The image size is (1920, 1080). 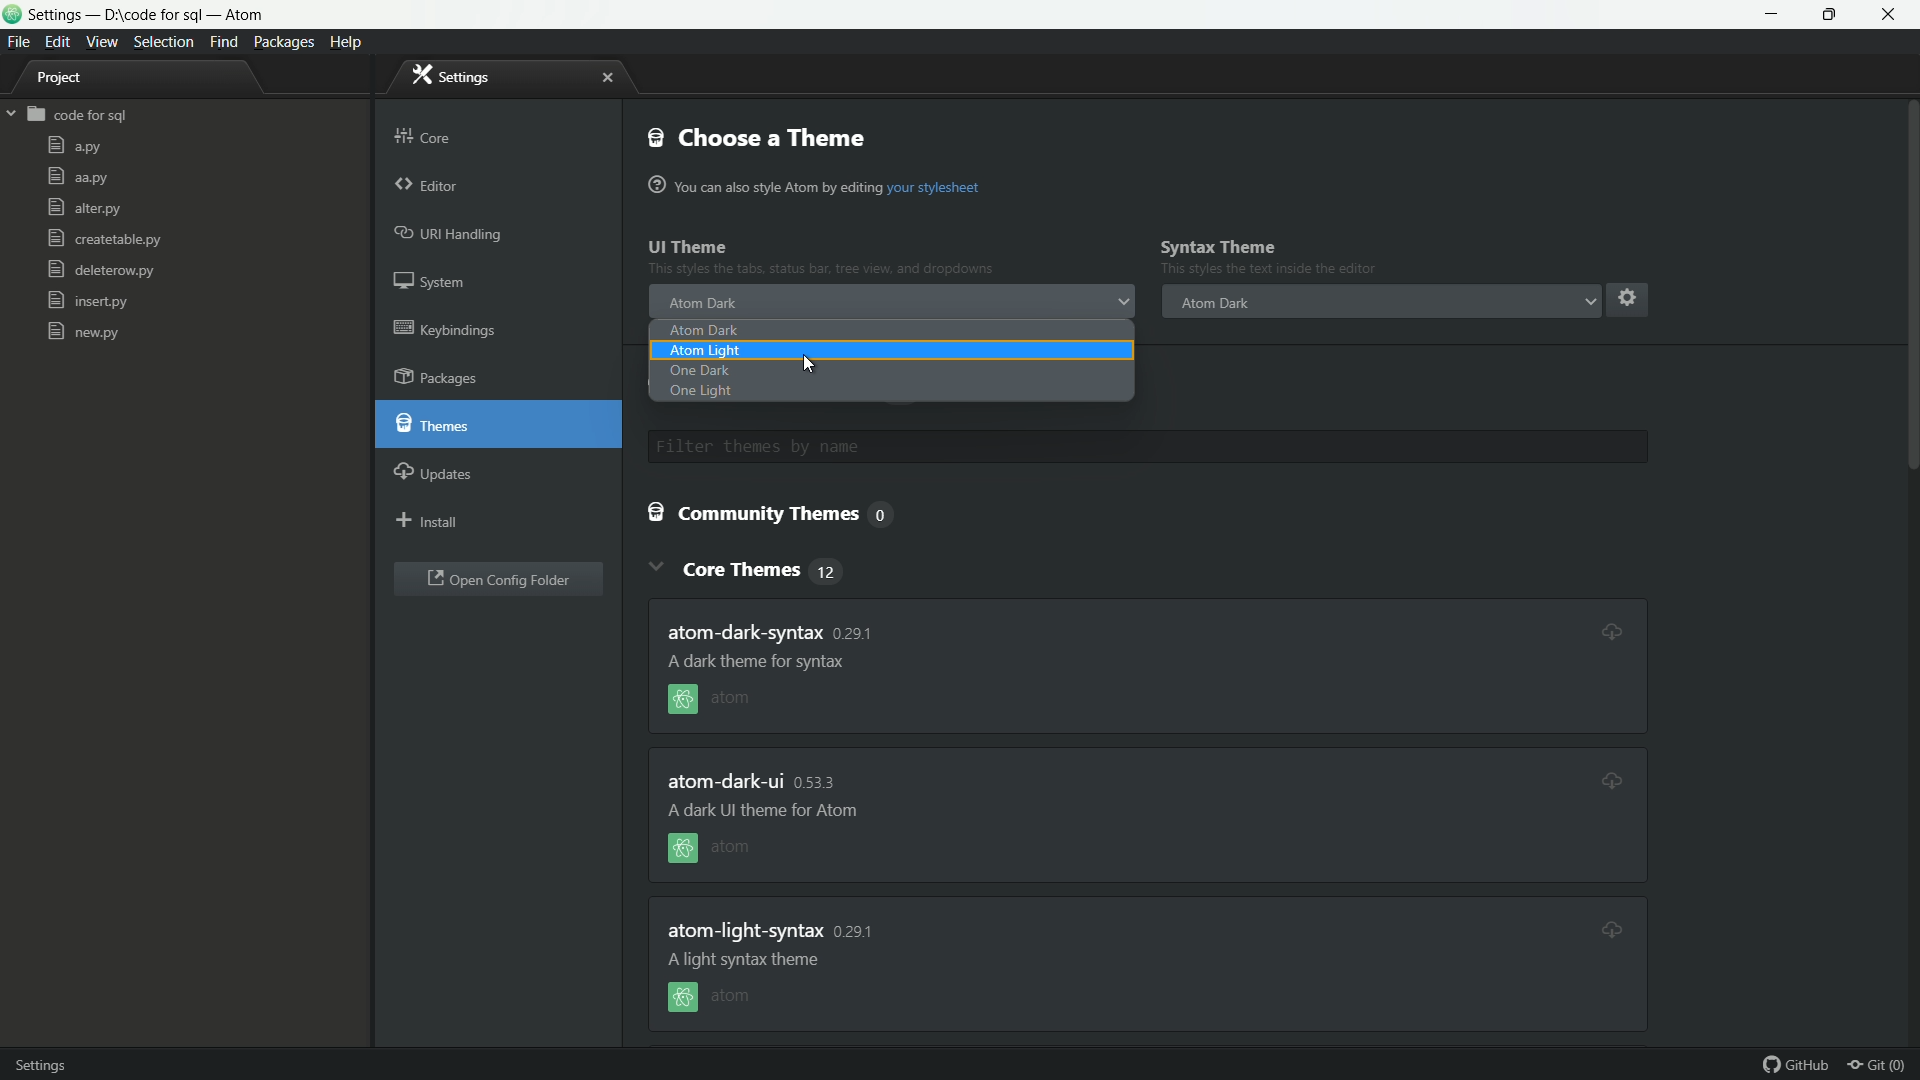 I want to click on atom light, so click(x=704, y=352).